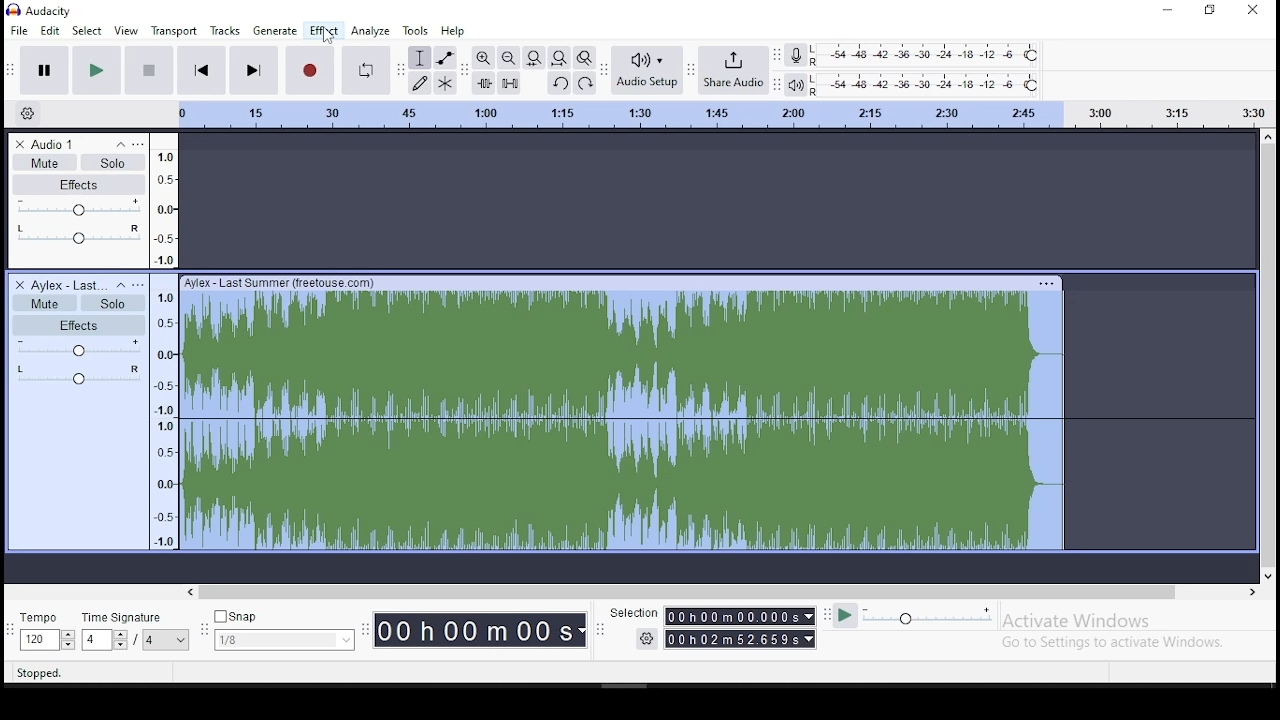 This screenshot has height=720, width=1280. What do you see at coordinates (150, 70) in the screenshot?
I see `stop` at bounding box center [150, 70].